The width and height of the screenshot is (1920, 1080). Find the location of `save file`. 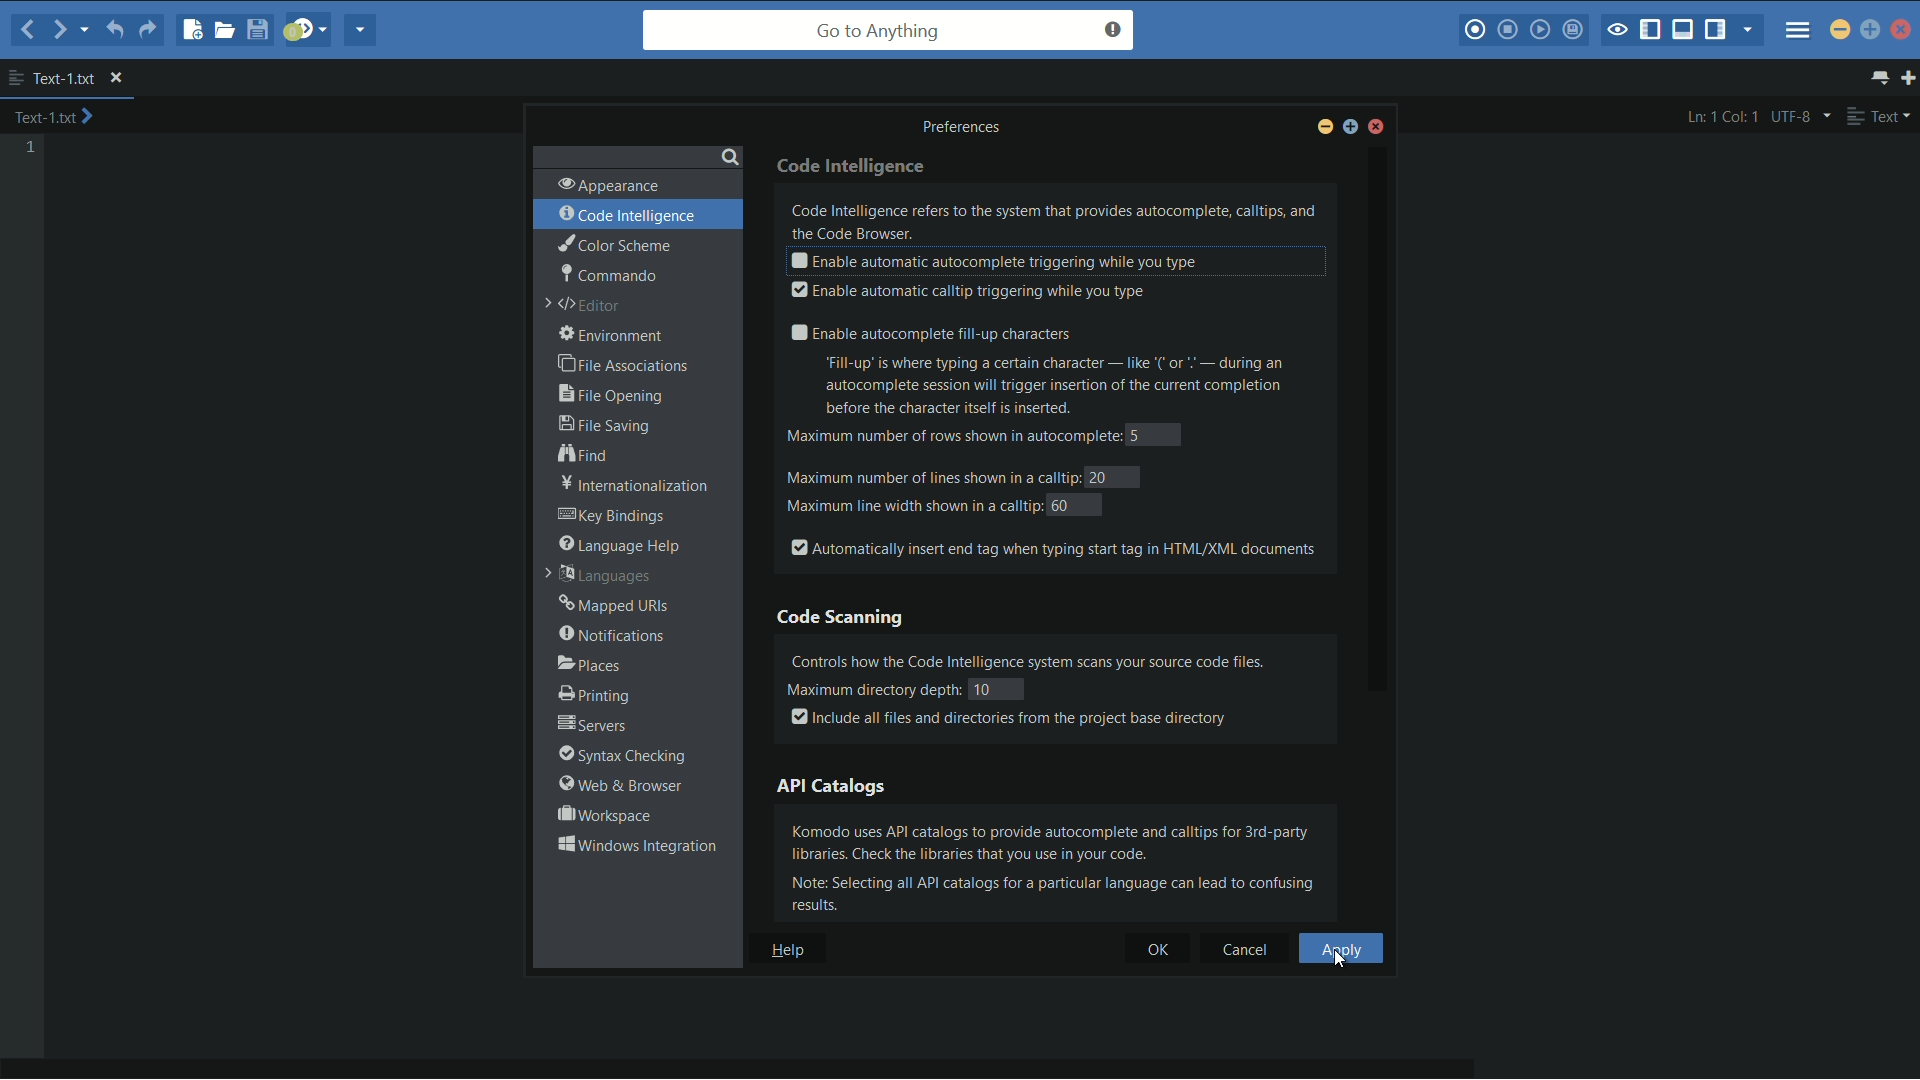

save file is located at coordinates (260, 29).